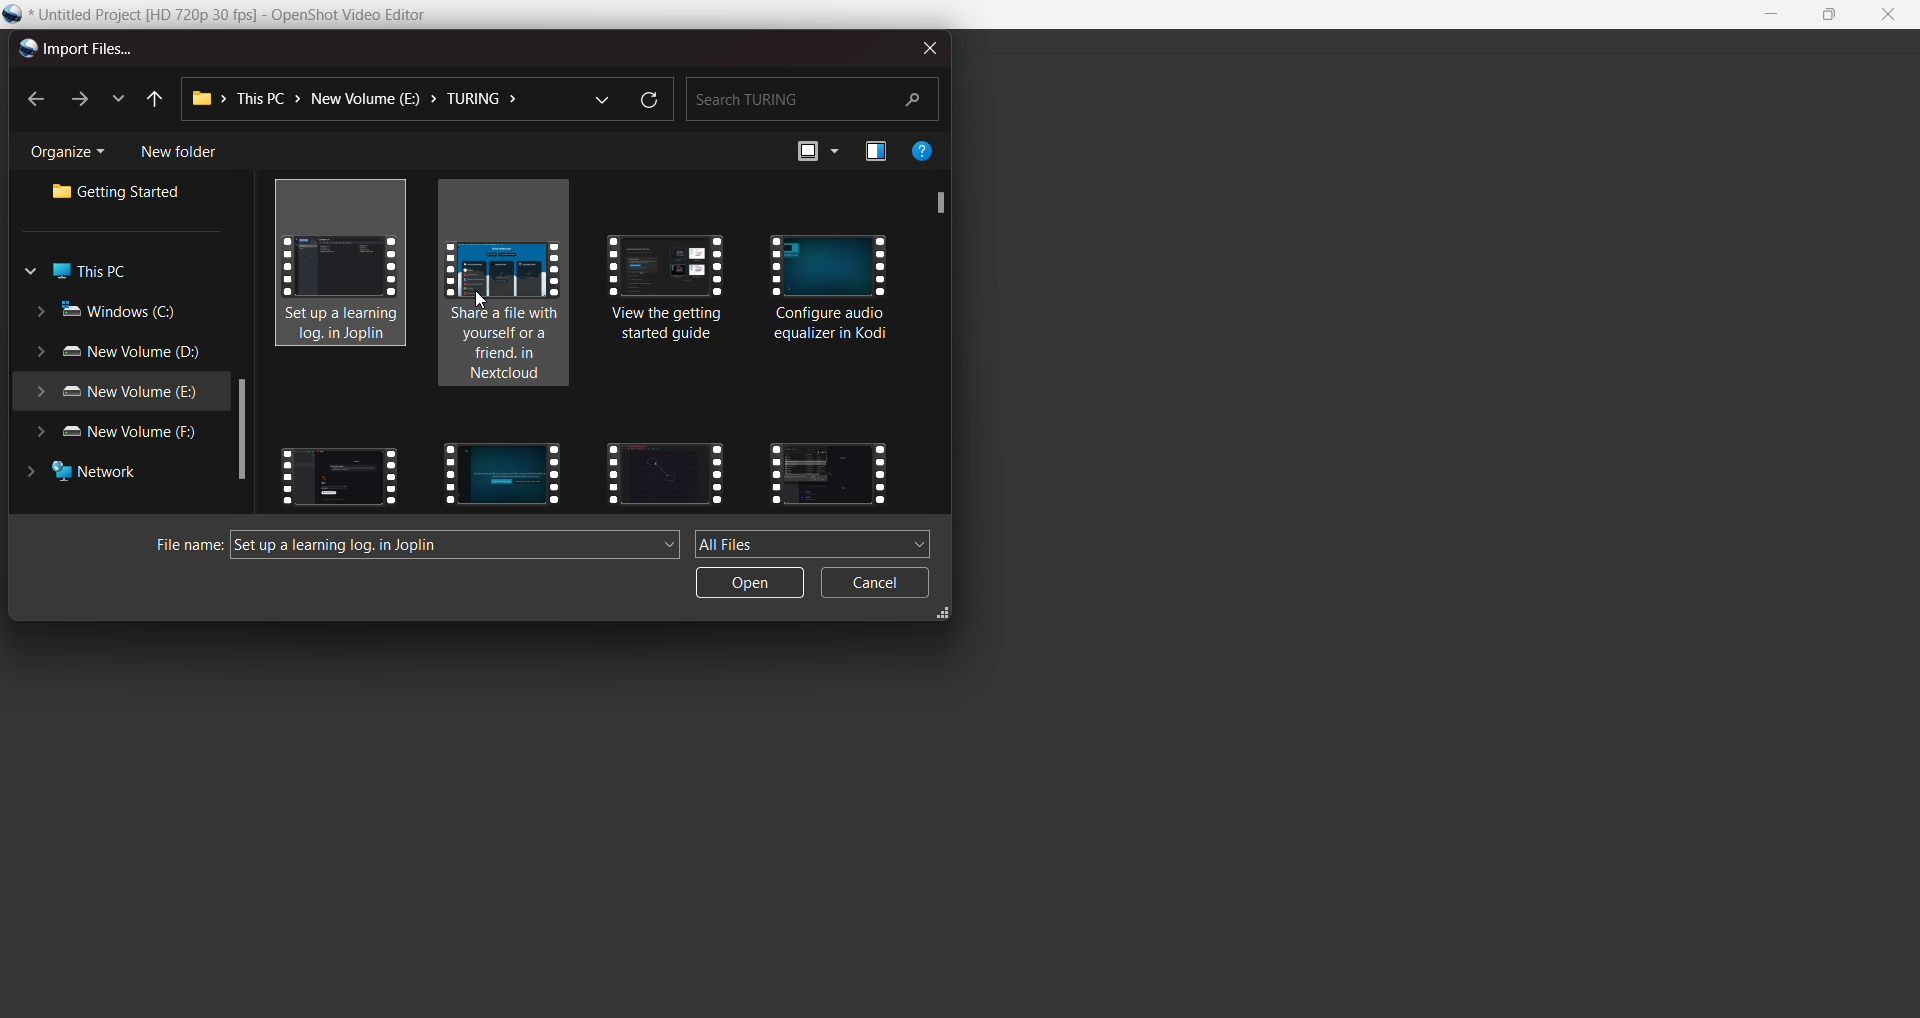 This screenshot has width=1920, height=1018. I want to click on getting started, so click(123, 194).